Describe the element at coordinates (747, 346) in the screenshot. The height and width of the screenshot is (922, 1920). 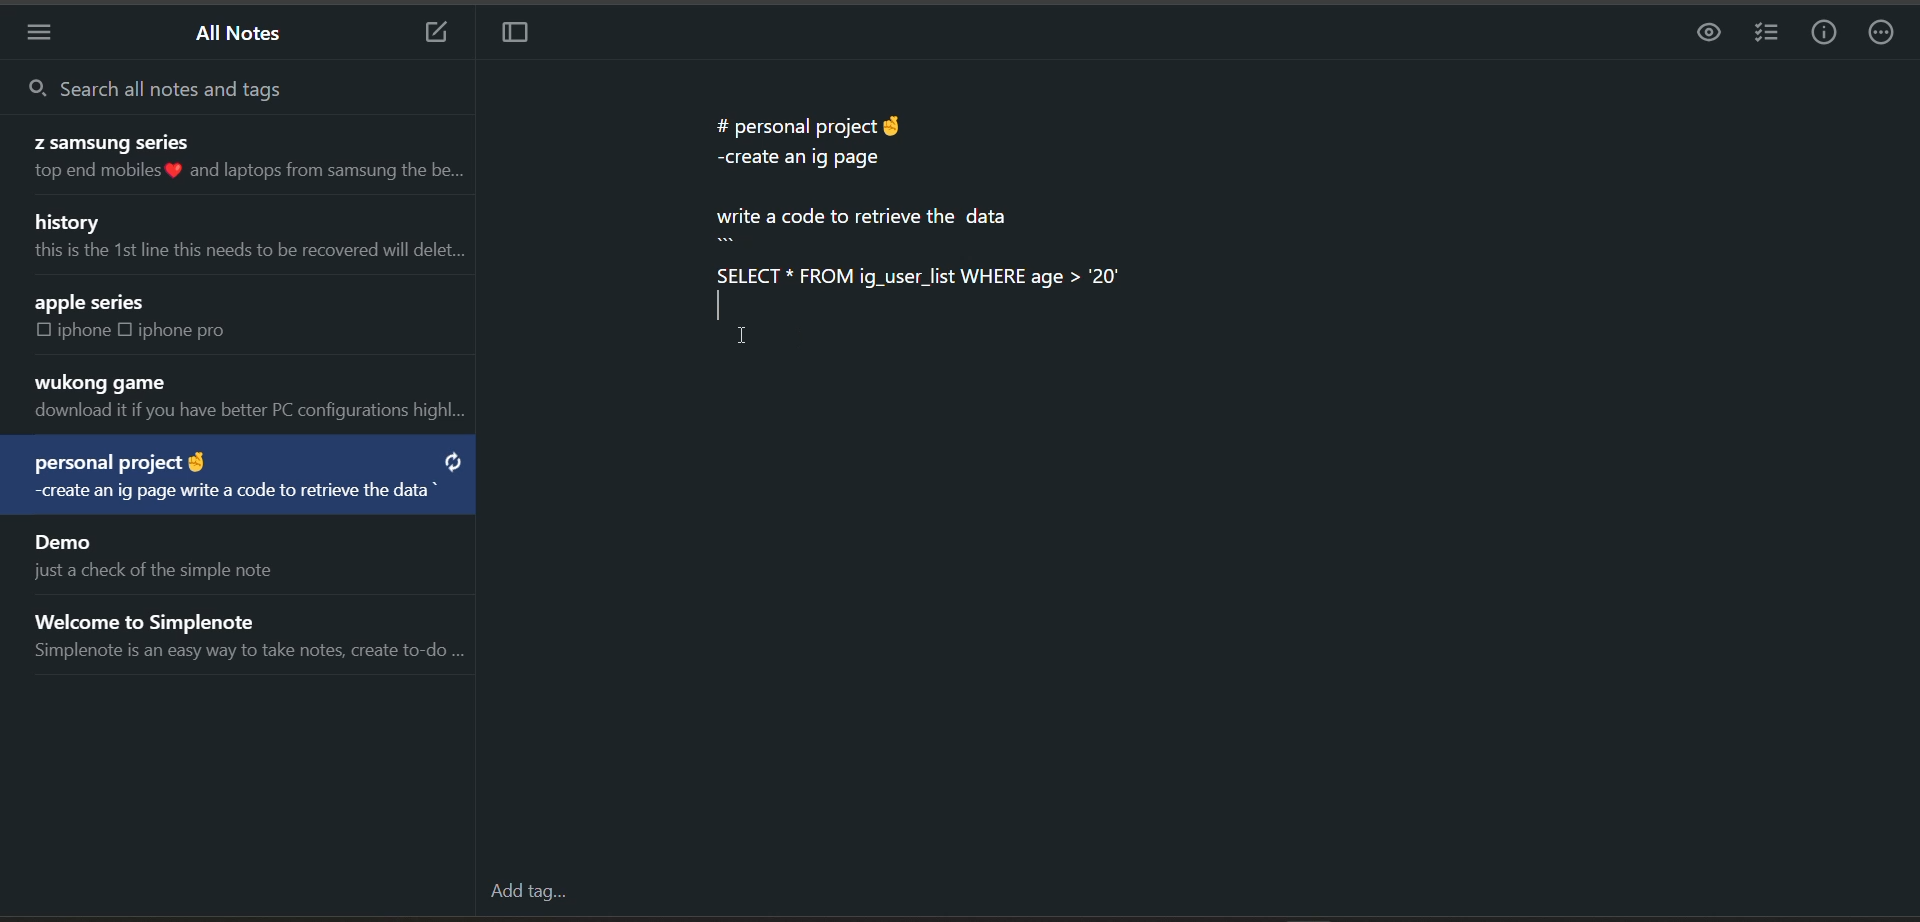
I see `cursor` at that location.